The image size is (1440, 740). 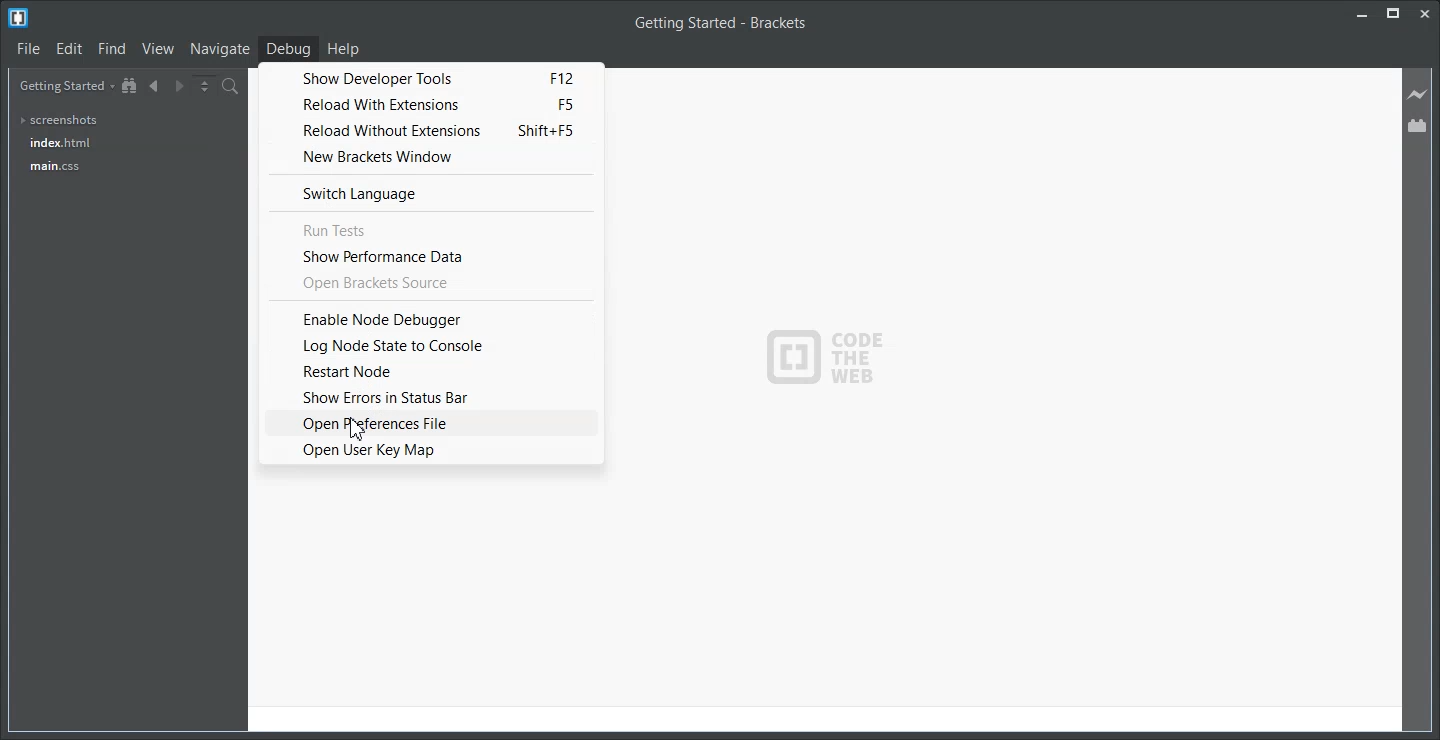 I want to click on Maximize, so click(x=1393, y=11).